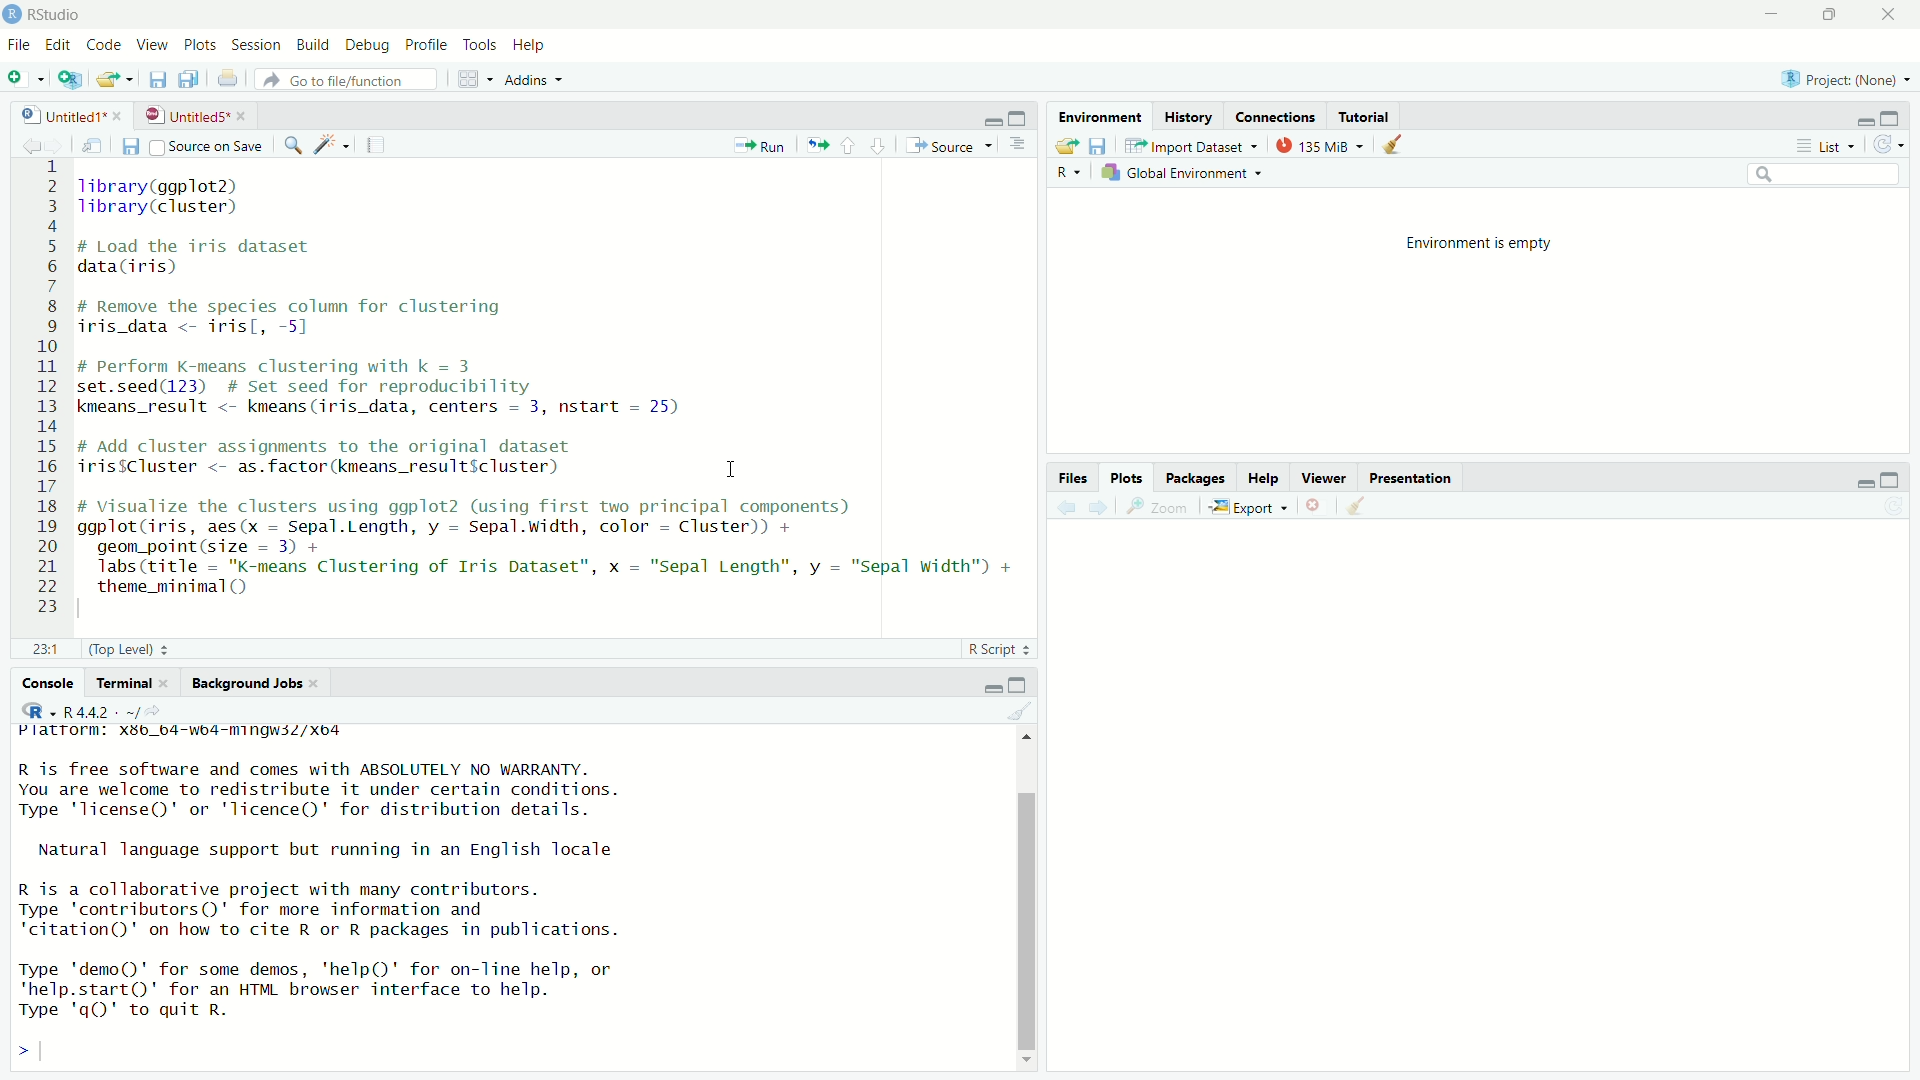  I want to click on # Load the iris dataset  data(iris), so click(218, 258).